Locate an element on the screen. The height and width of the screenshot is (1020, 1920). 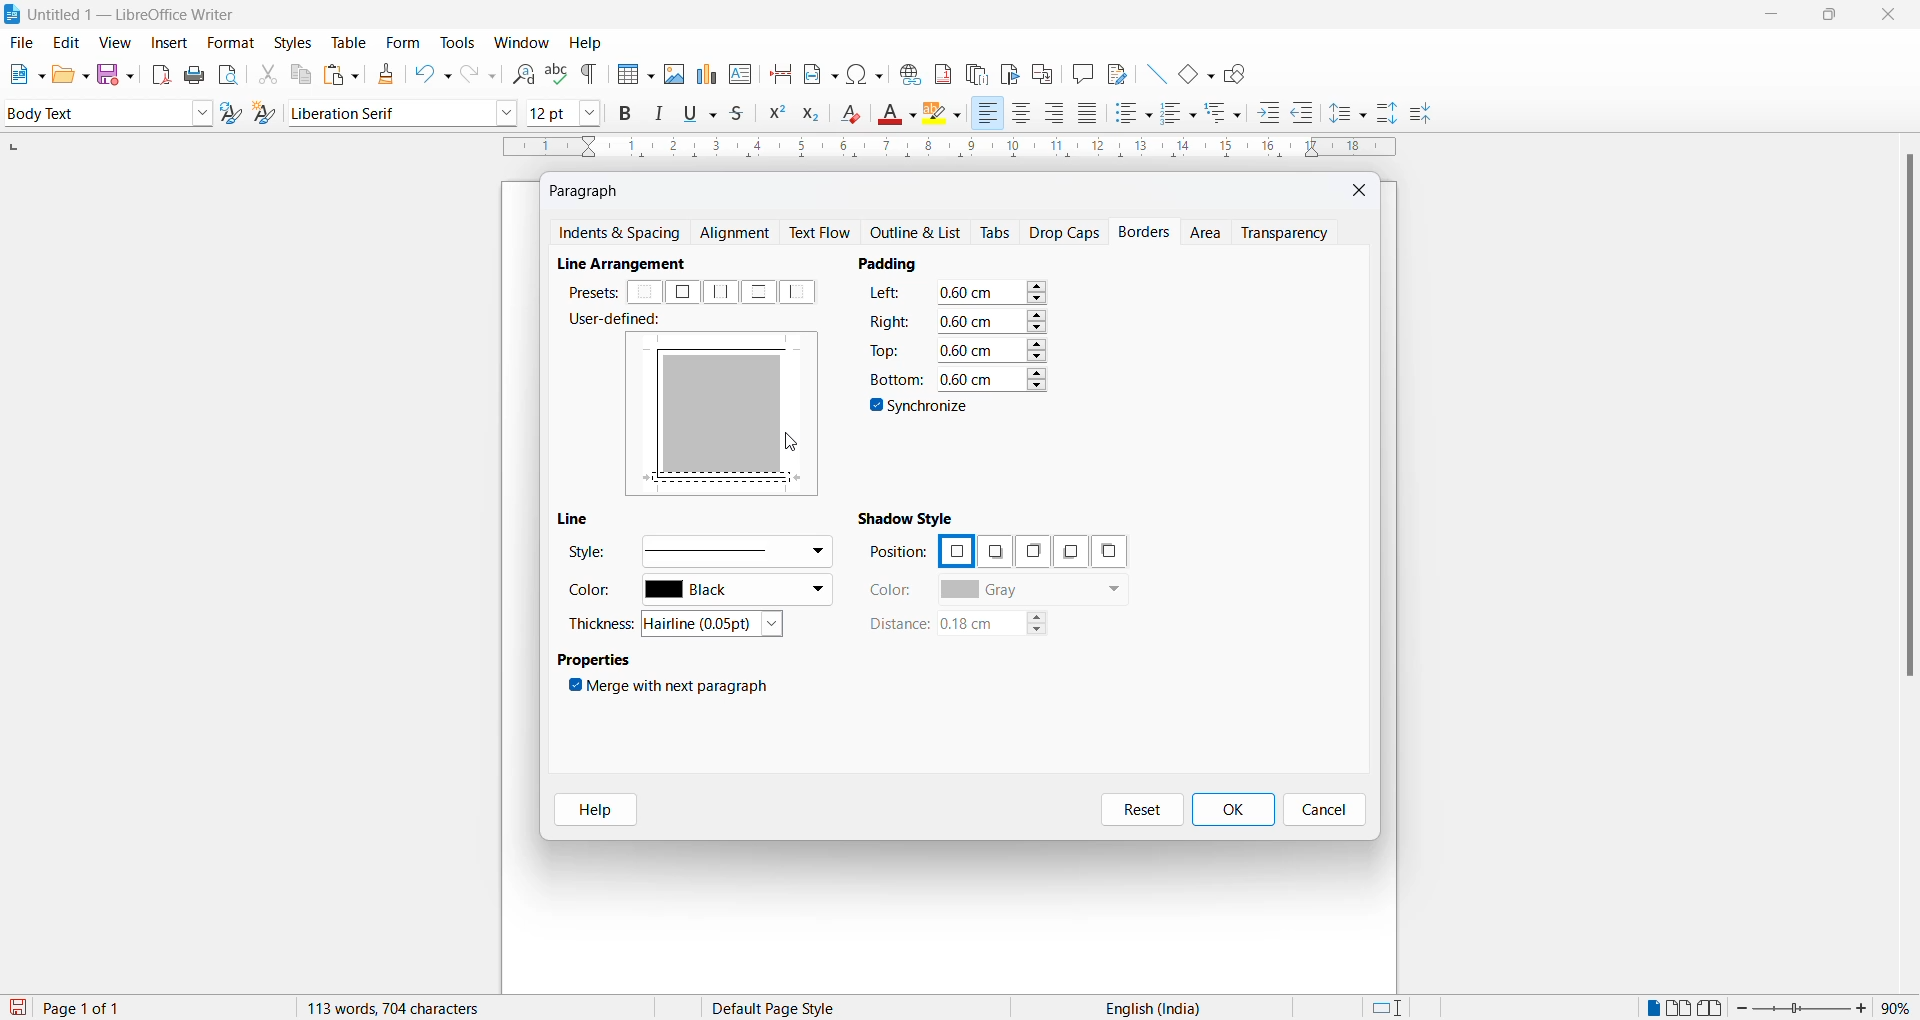
superscript is located at coordinates (775, 116).